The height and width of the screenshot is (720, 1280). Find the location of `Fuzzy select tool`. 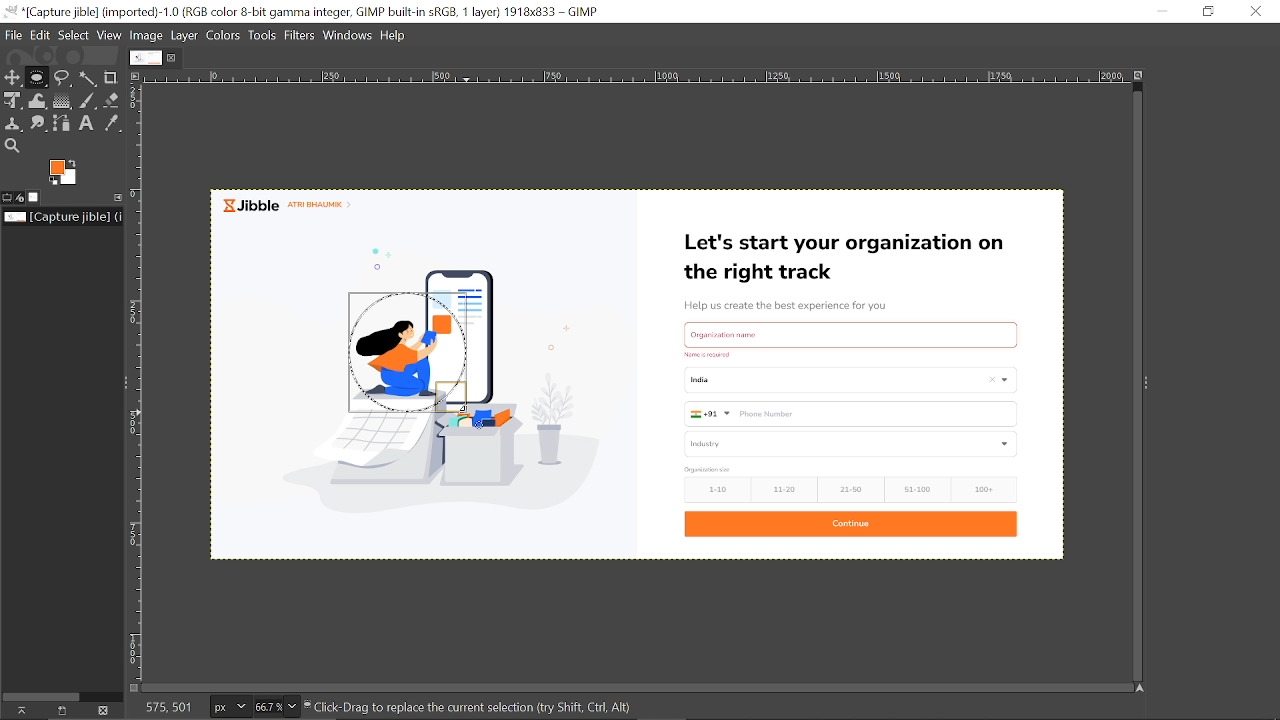

Fuzzy select tool is located at coordinates (91, 78).